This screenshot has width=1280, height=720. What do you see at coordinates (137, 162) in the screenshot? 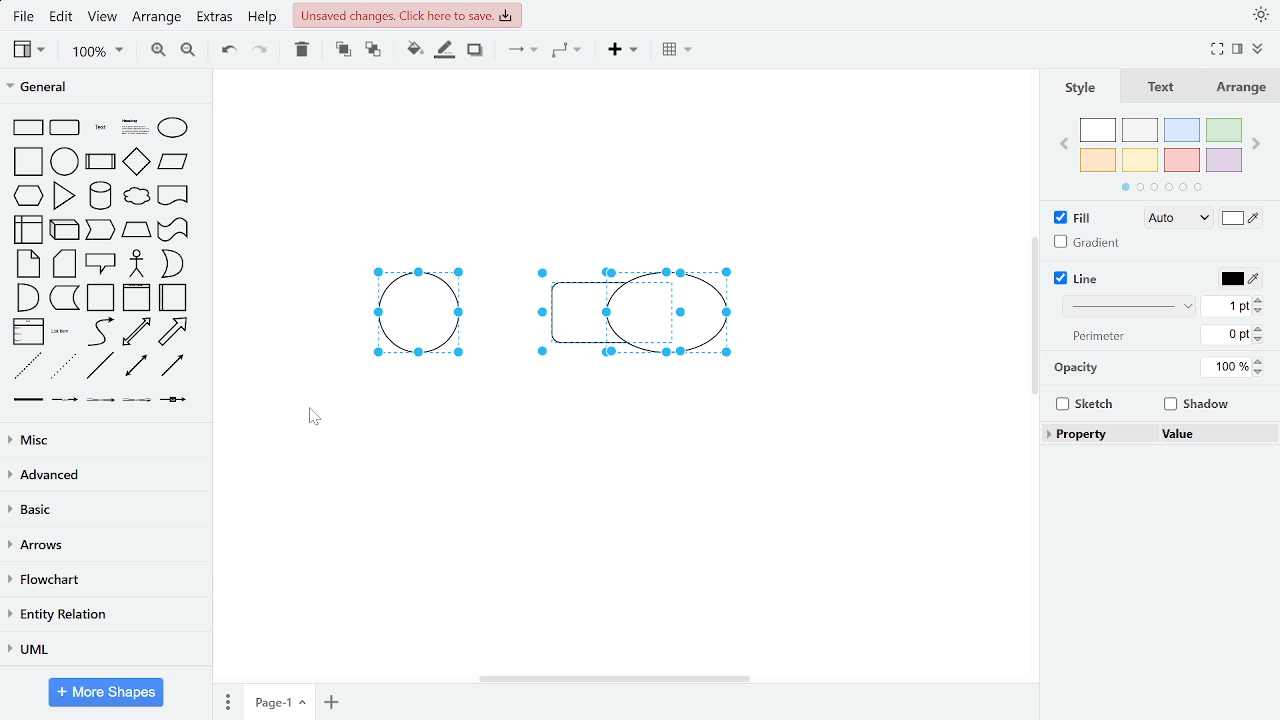
I see `diamond` at bounding box center [137, 162].